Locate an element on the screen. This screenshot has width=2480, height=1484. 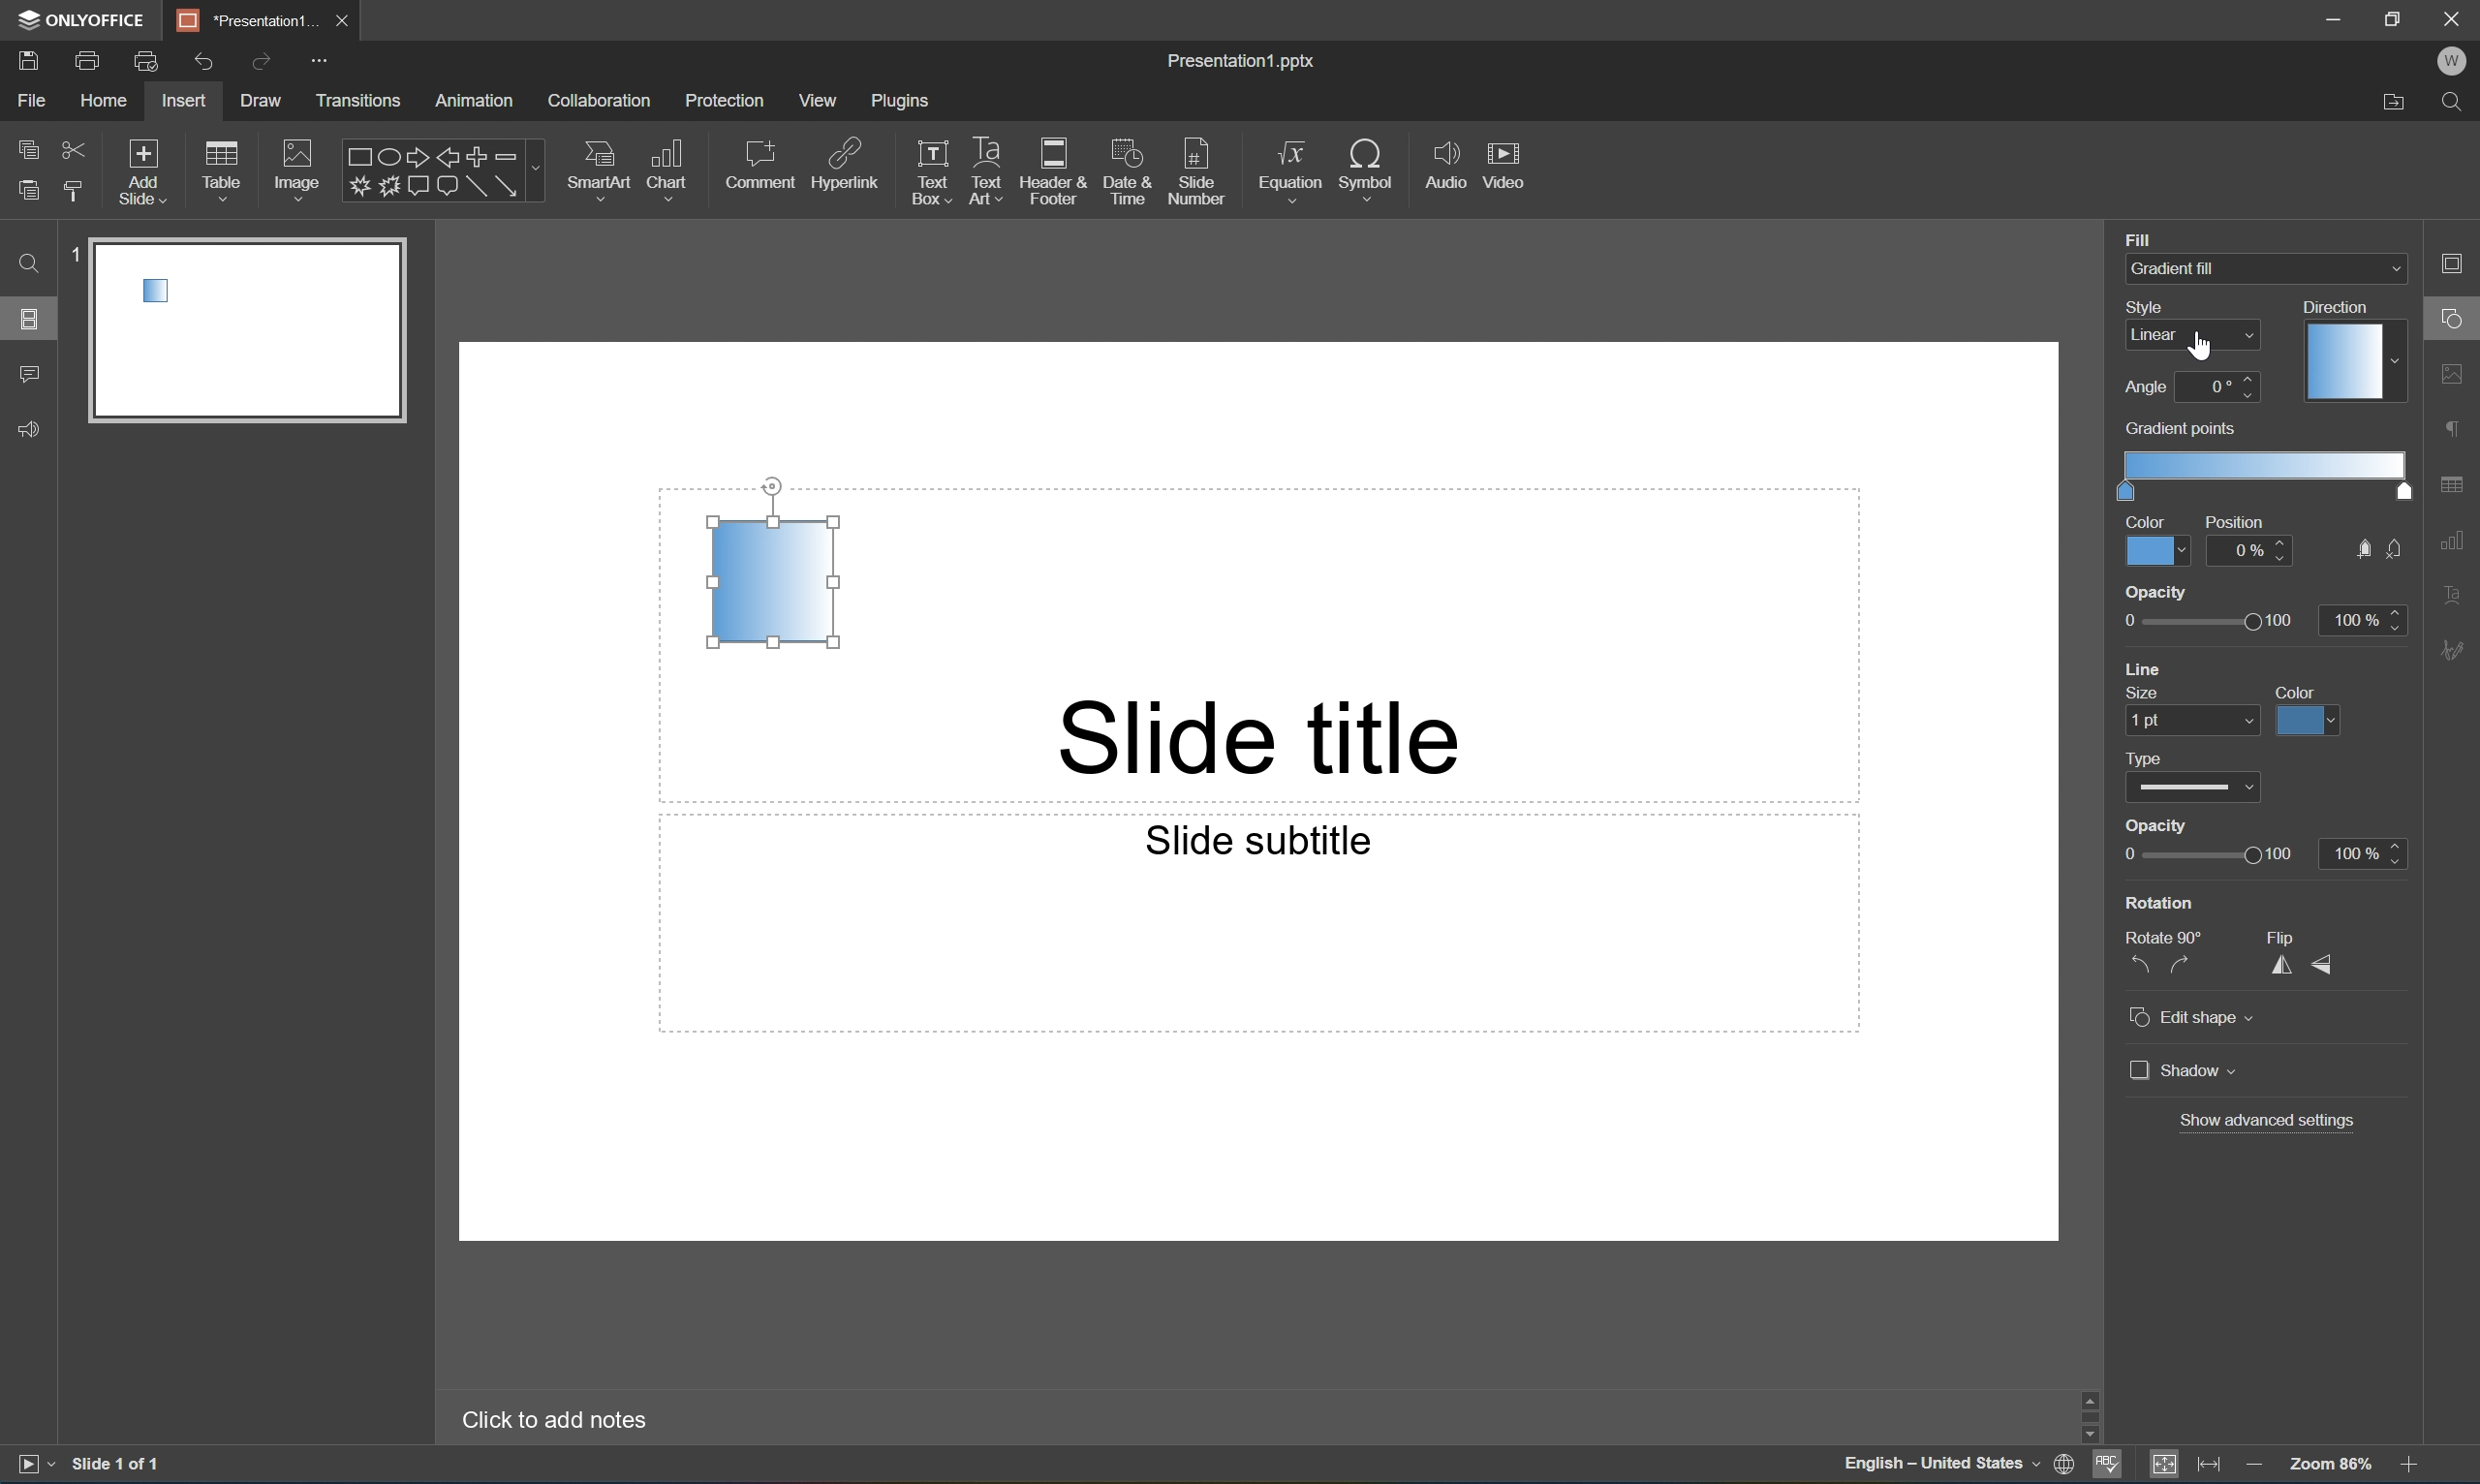
Arrow is located at coordinates (507, 186).